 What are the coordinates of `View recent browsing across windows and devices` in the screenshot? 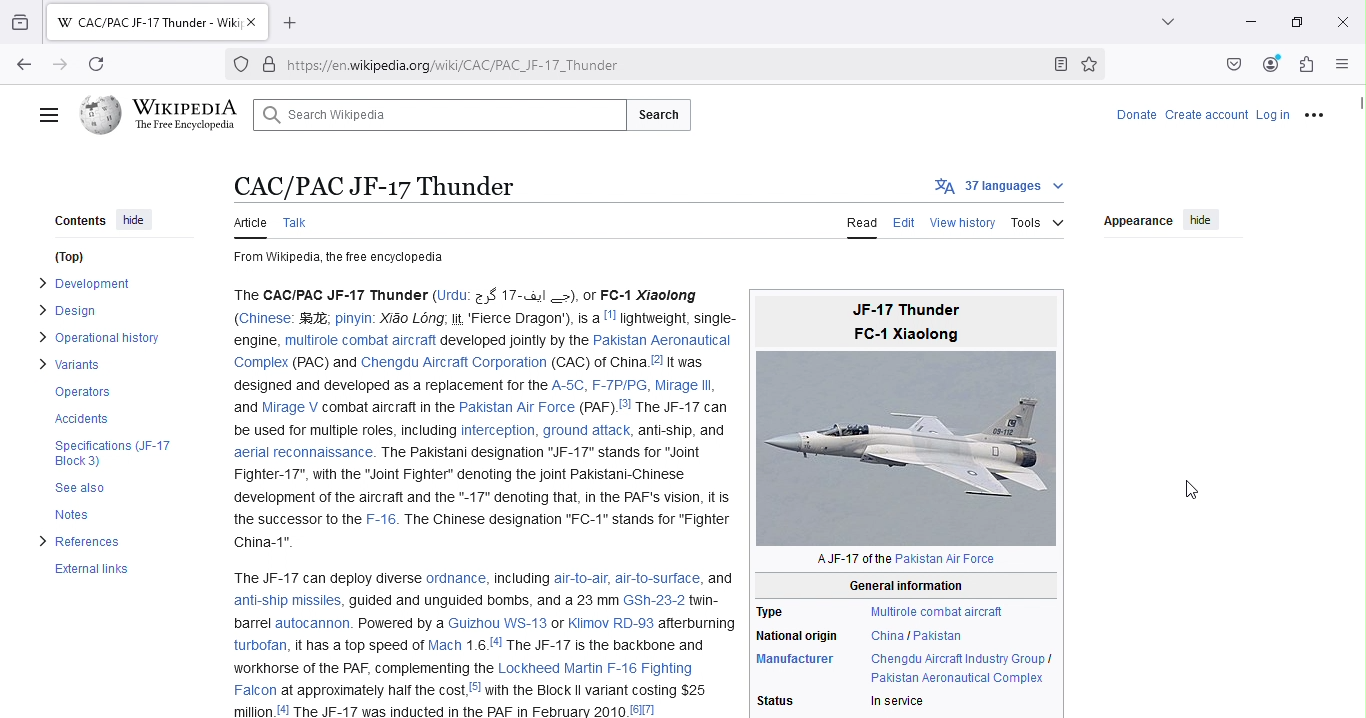 It's located at (23, 22).